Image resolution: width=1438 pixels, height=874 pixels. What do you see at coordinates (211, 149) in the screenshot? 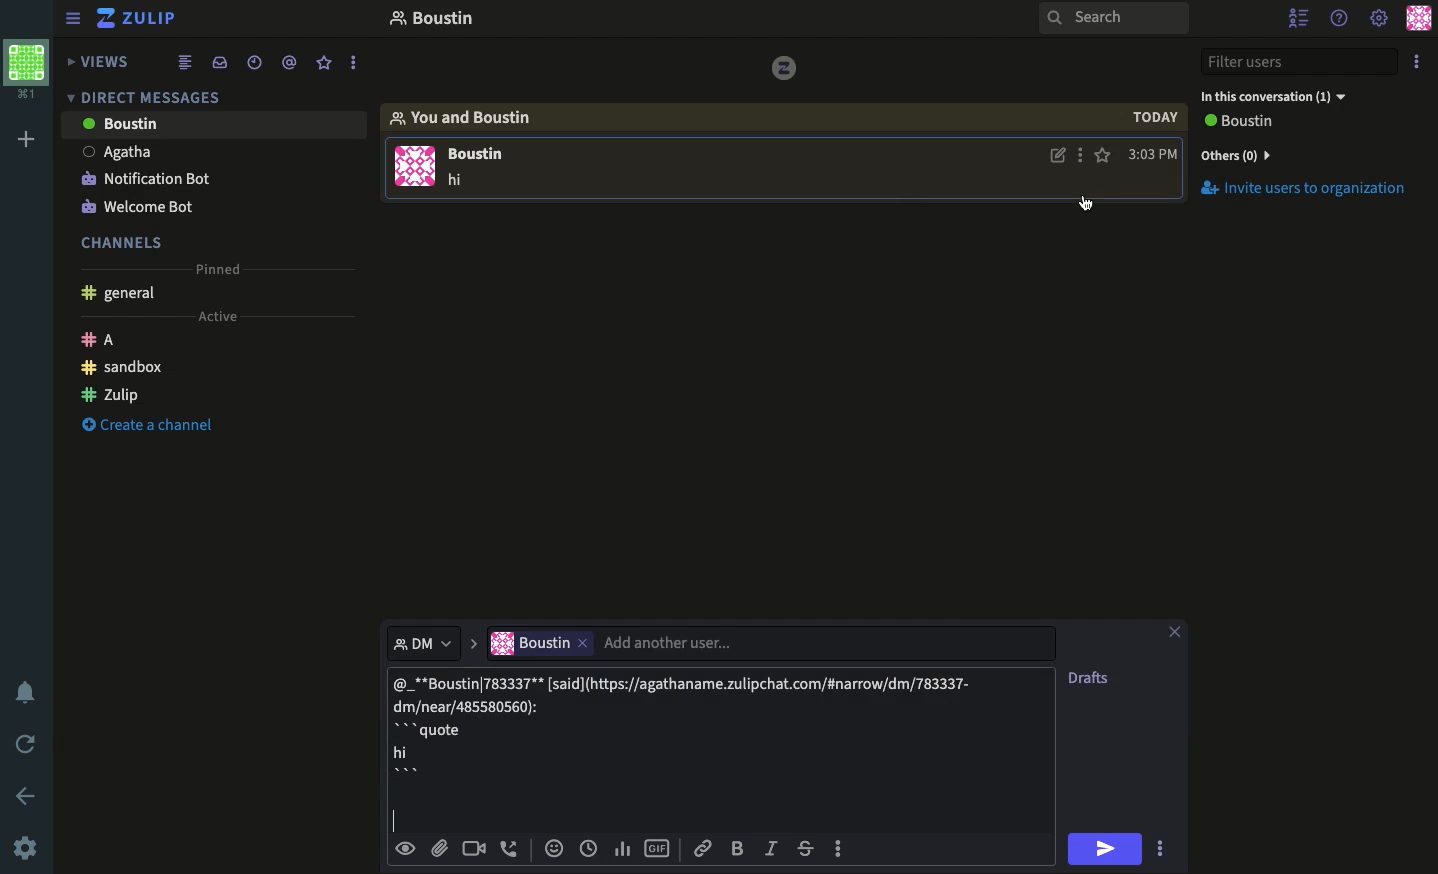
I see `User` at bounding box center [211, 149].